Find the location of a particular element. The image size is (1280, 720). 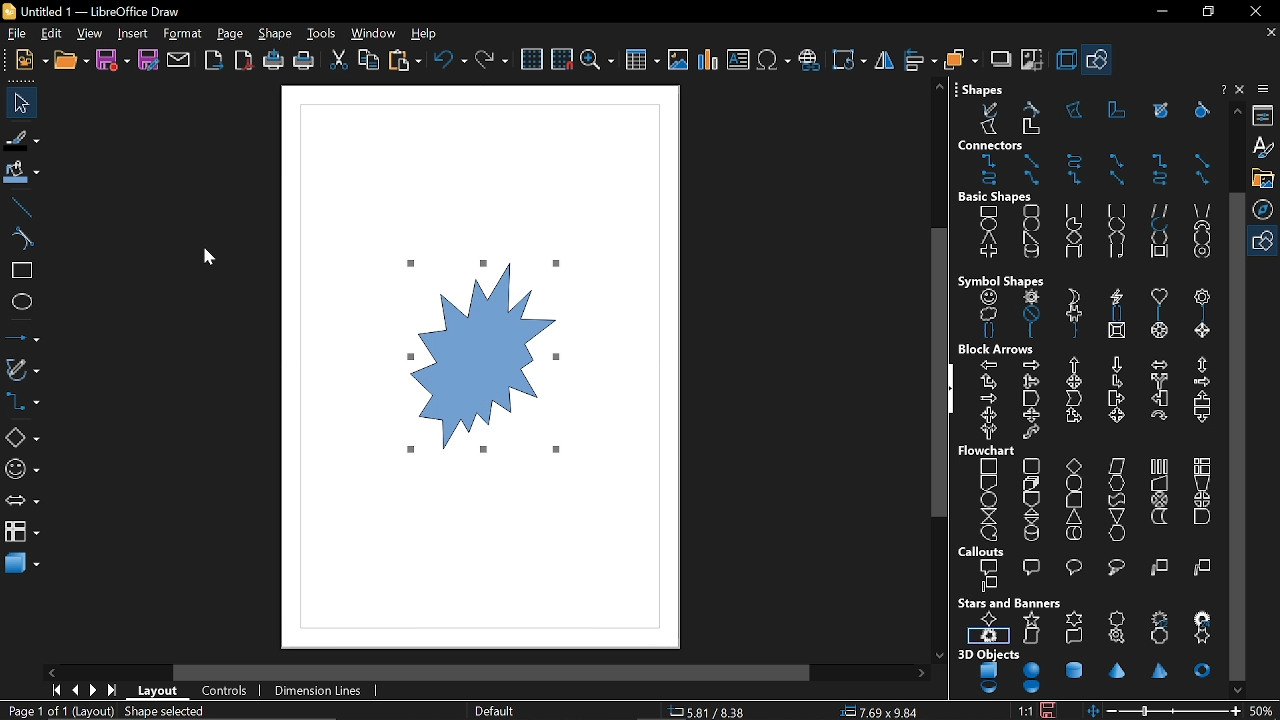

attach is located at coordinates (180, 61).